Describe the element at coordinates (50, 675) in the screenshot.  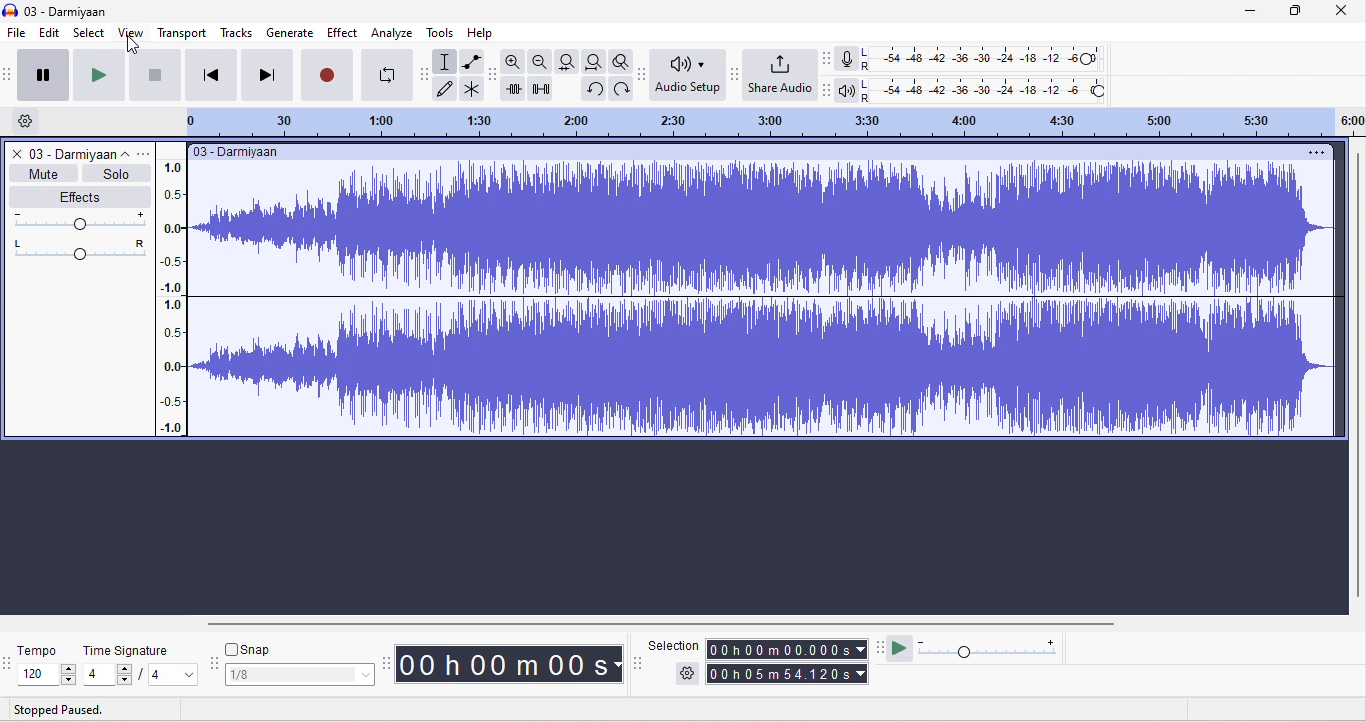
I see `select tempo` at that location.